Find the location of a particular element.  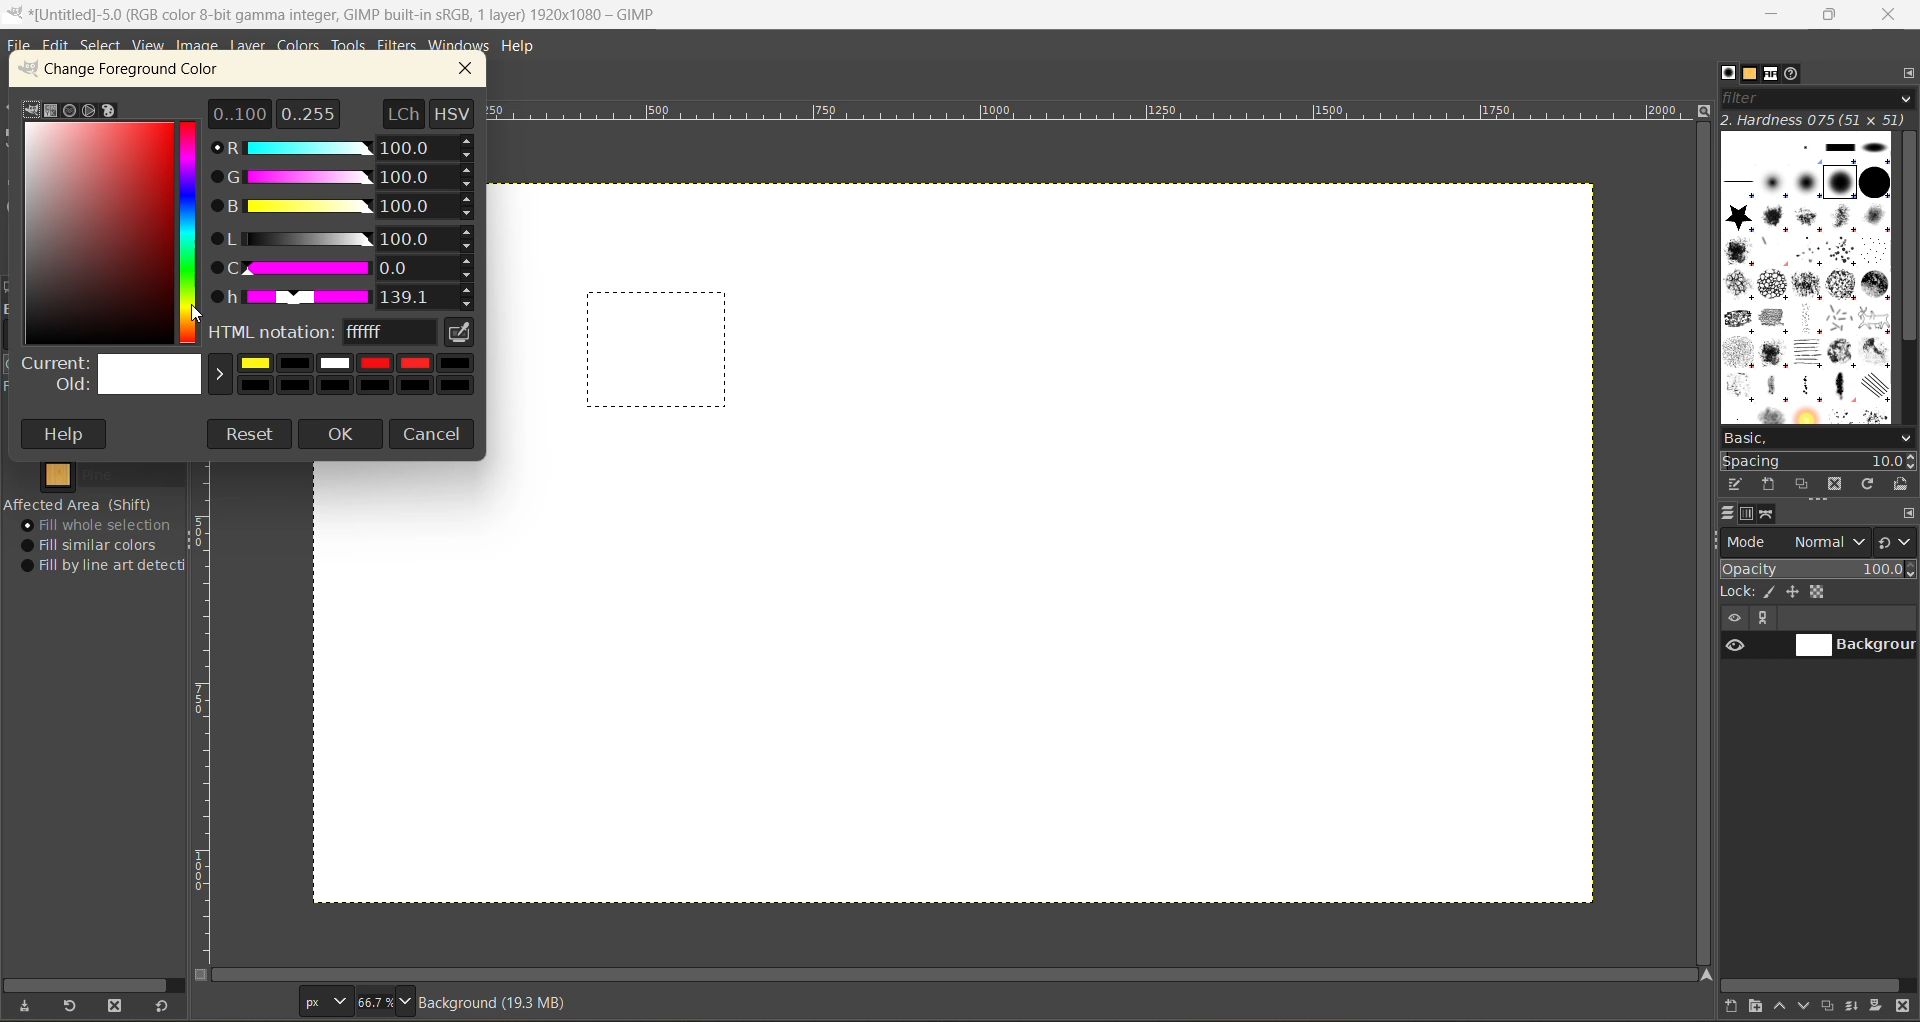

reset to default values is located at coordinates (165, 1007).